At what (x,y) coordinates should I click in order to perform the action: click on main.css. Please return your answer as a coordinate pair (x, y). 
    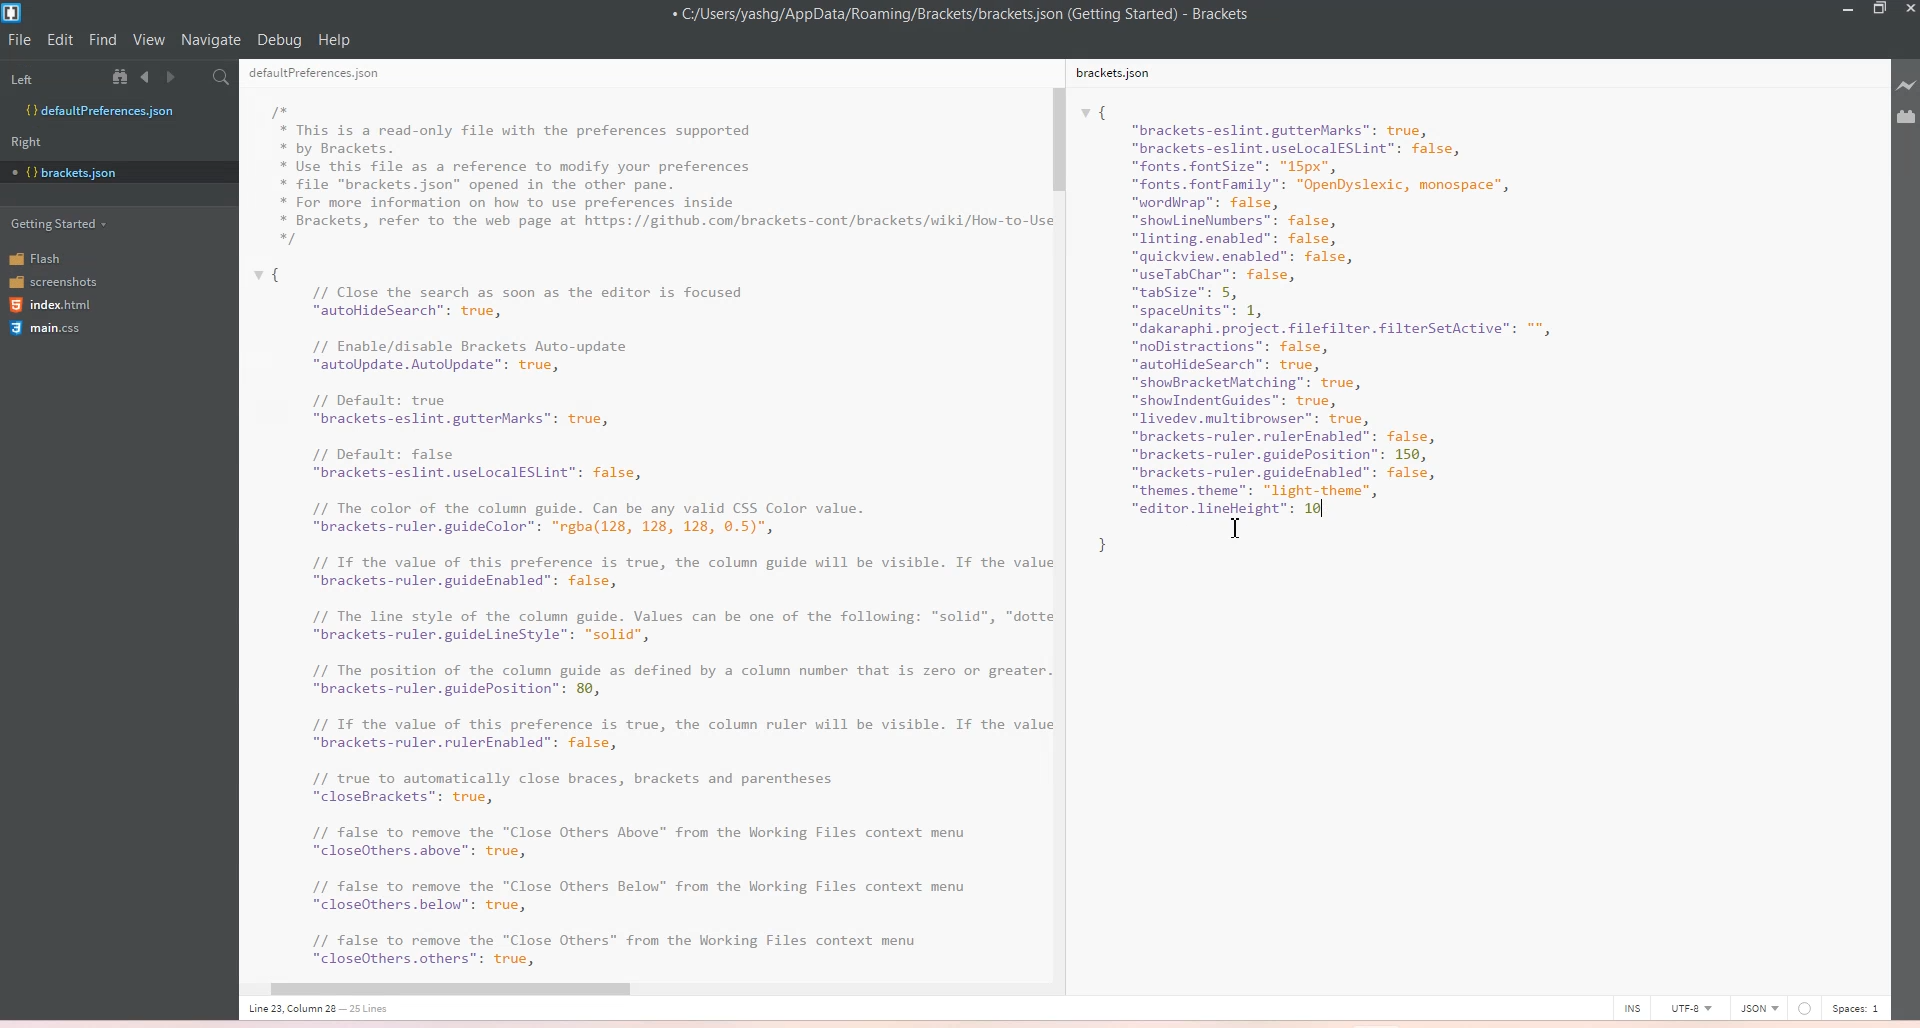
    Looking at the image, I should click on (49, 331).